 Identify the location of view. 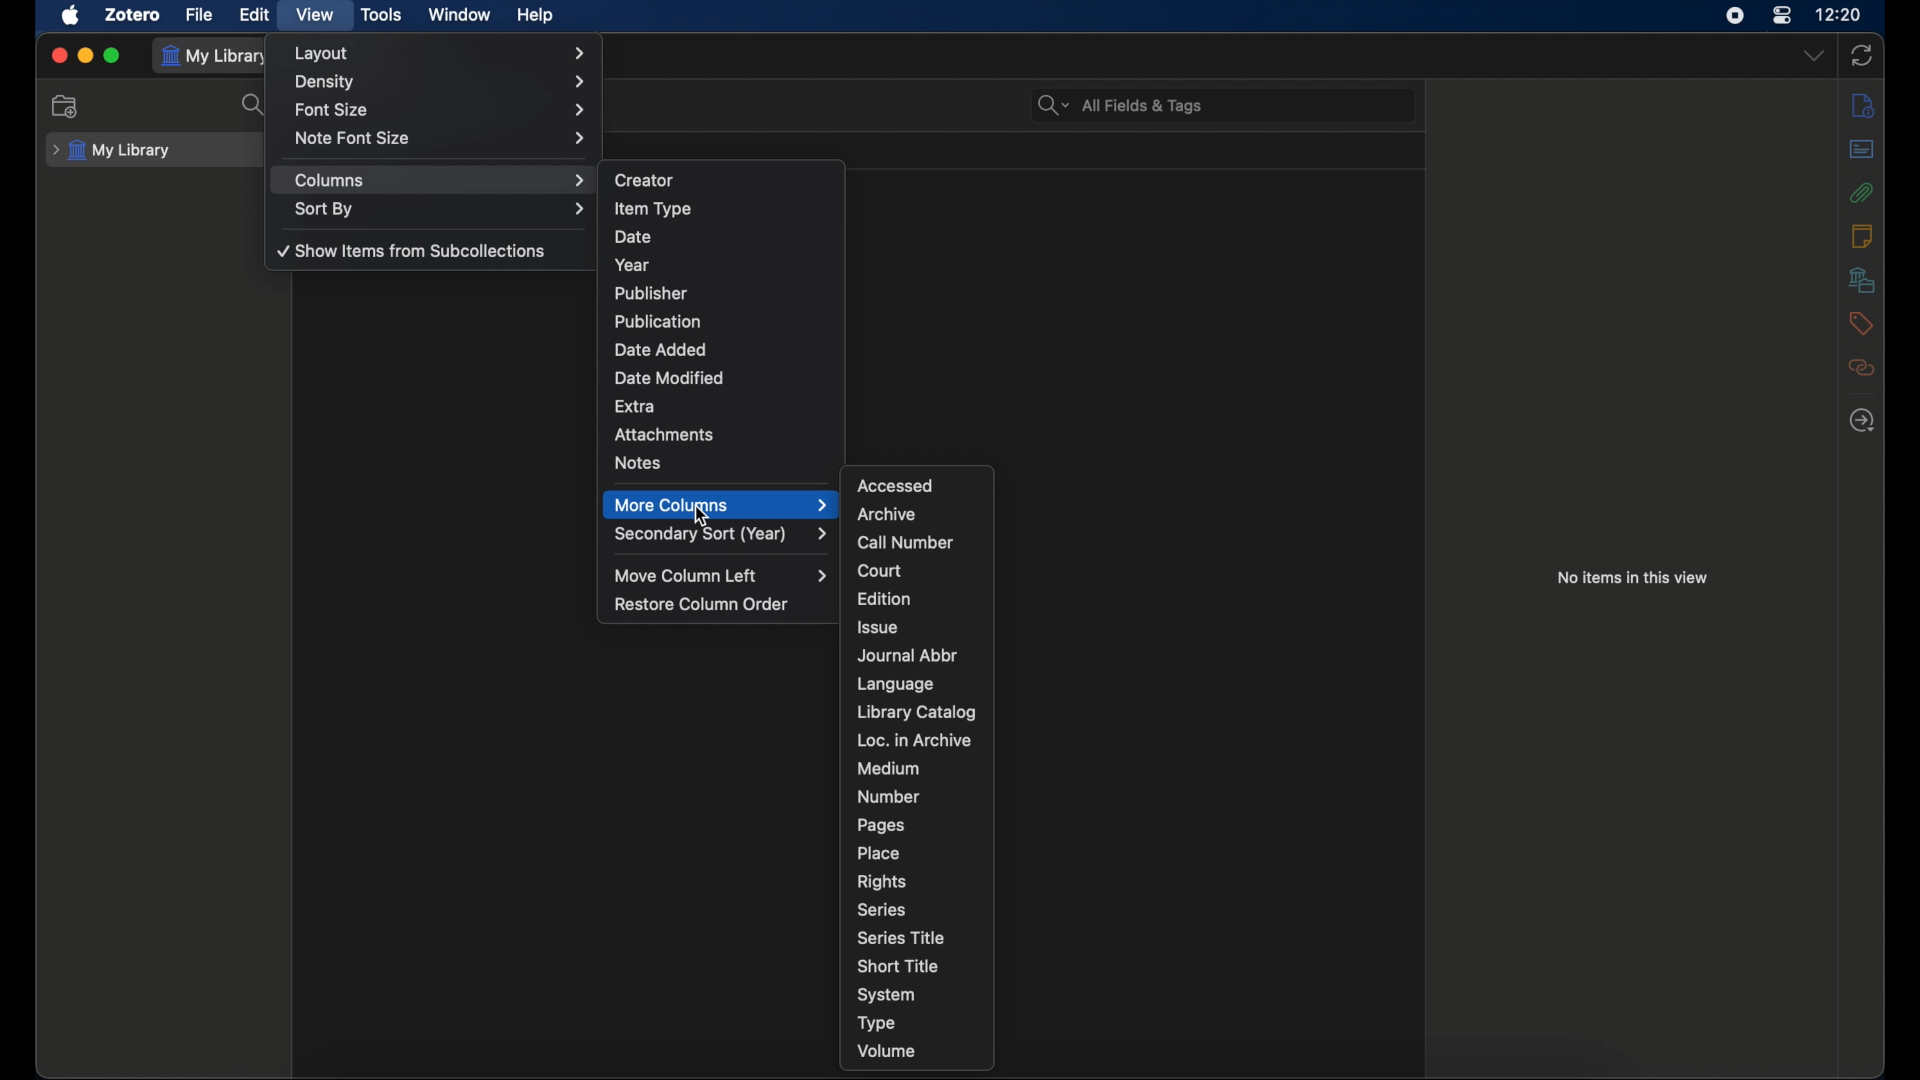
(317, 15).